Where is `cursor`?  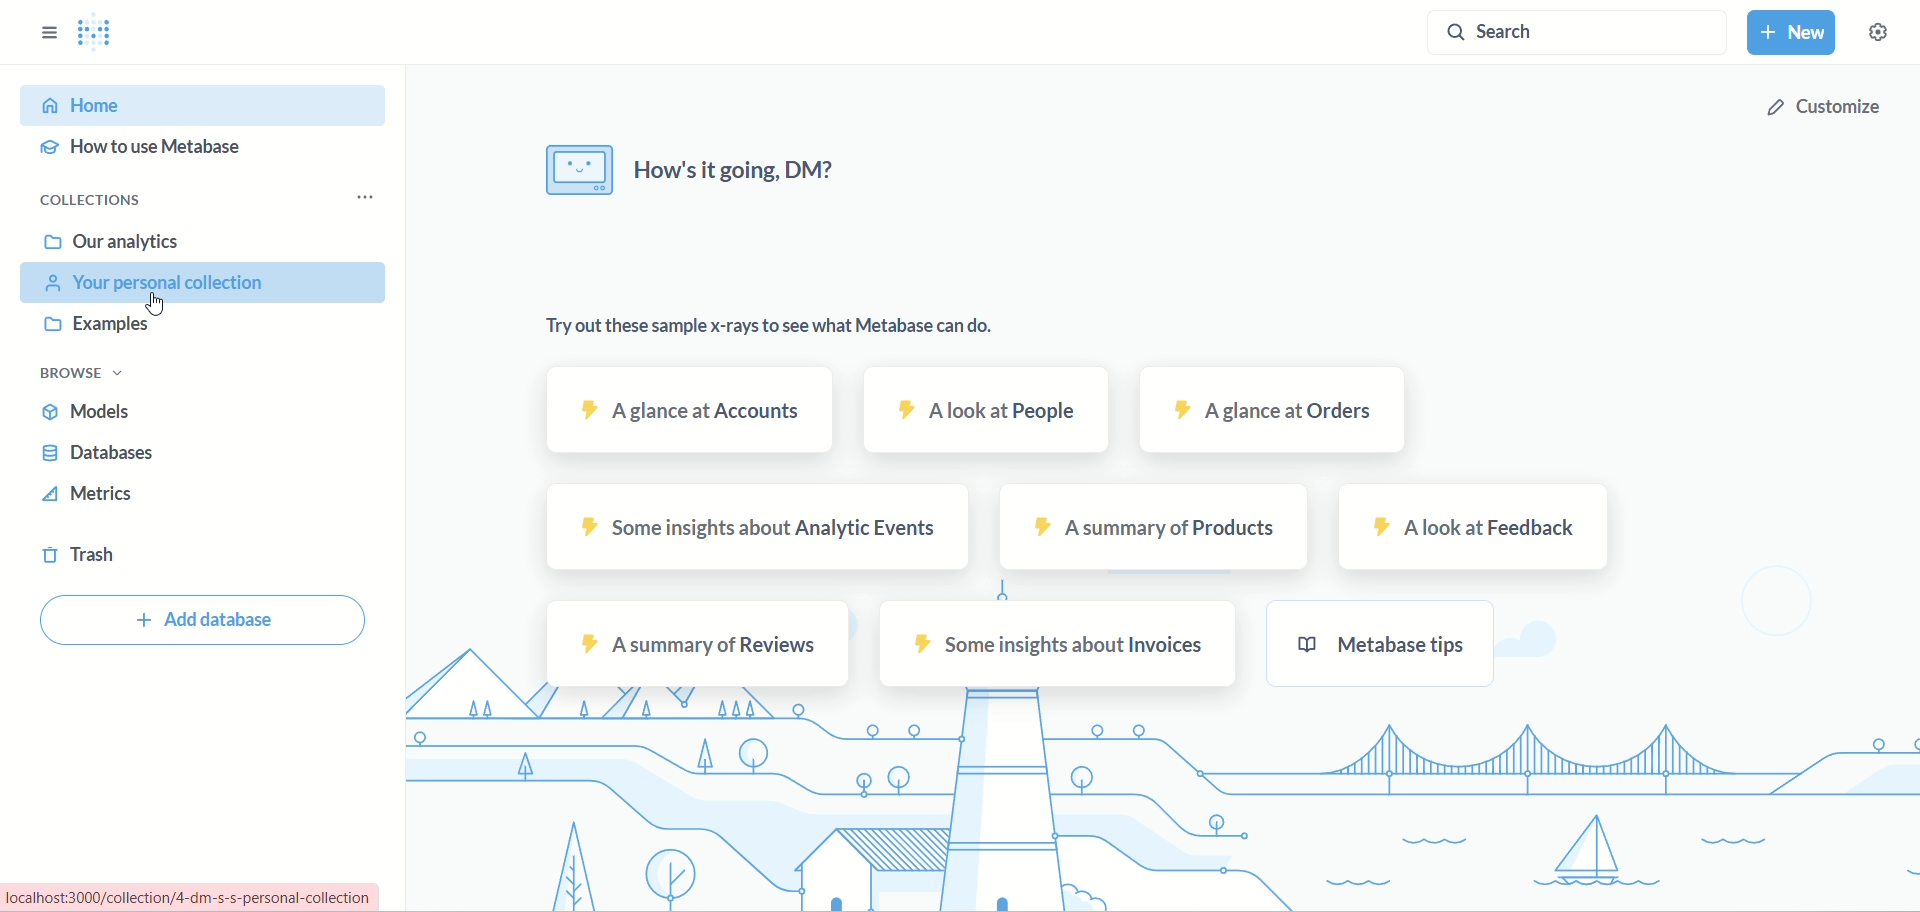
cursor is located at coordinates (161, 305).